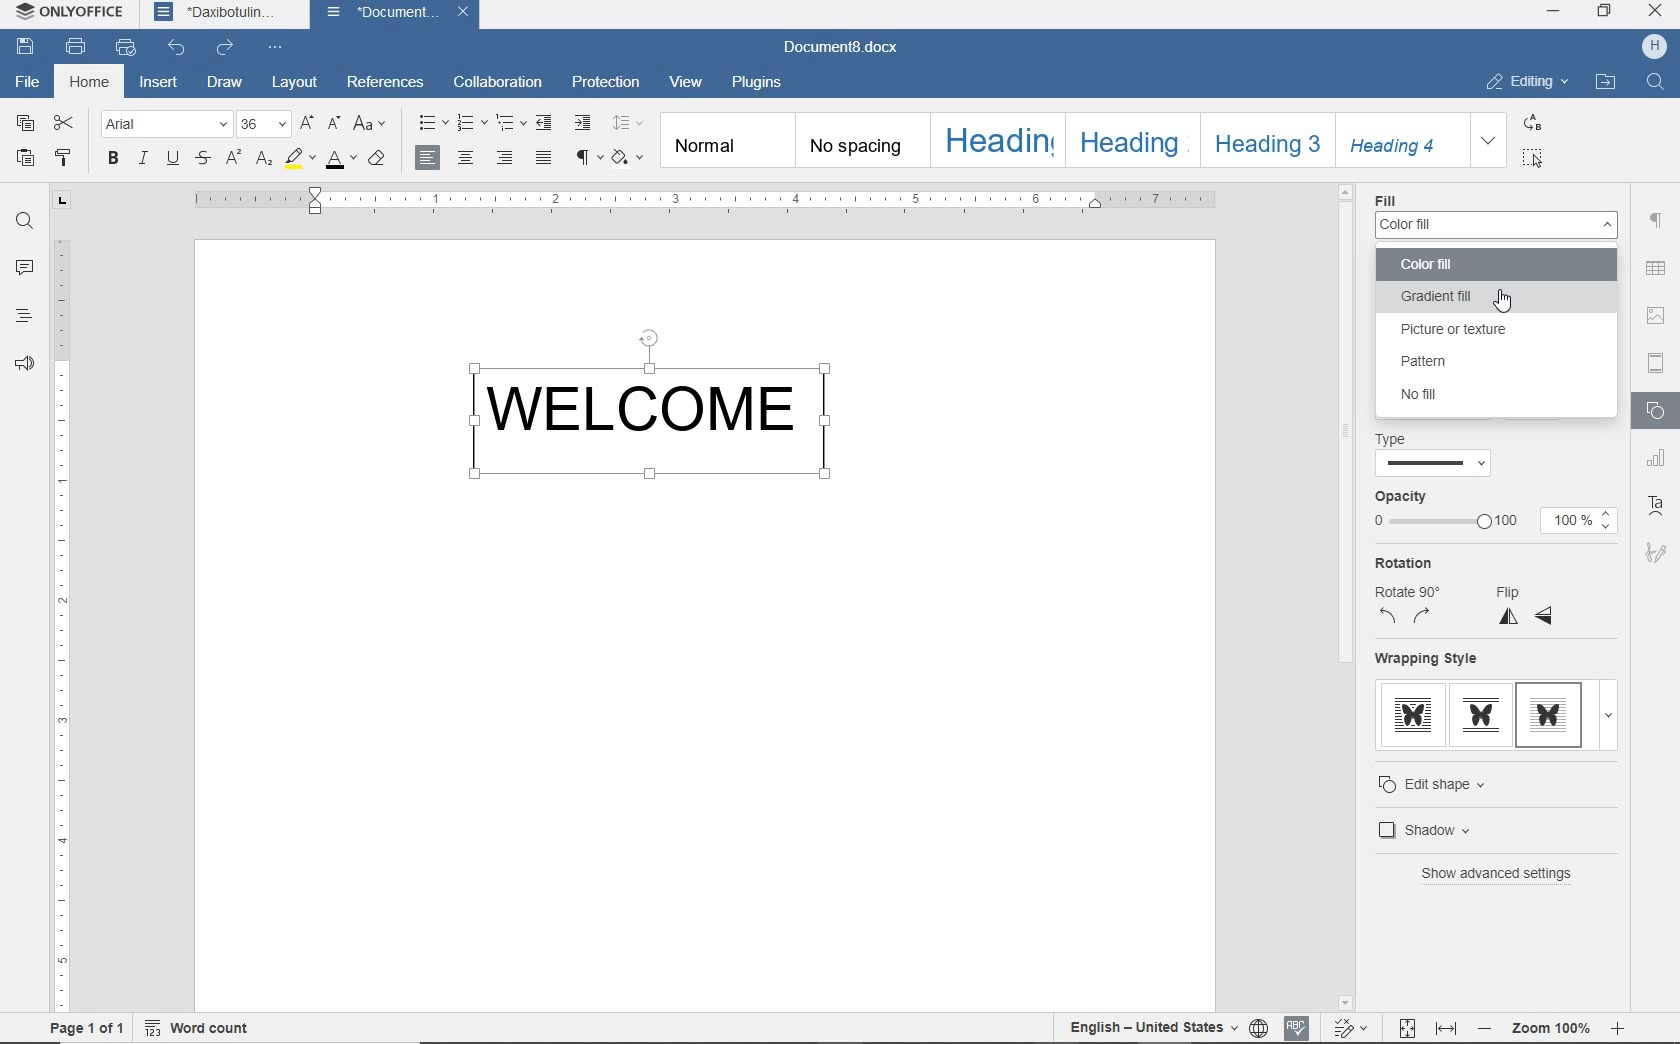 The width and height of the screenshot is (1680, 1044). Describe the element at coordinates (1523, 82) in the screenshot. I see `EDITING` at that location.